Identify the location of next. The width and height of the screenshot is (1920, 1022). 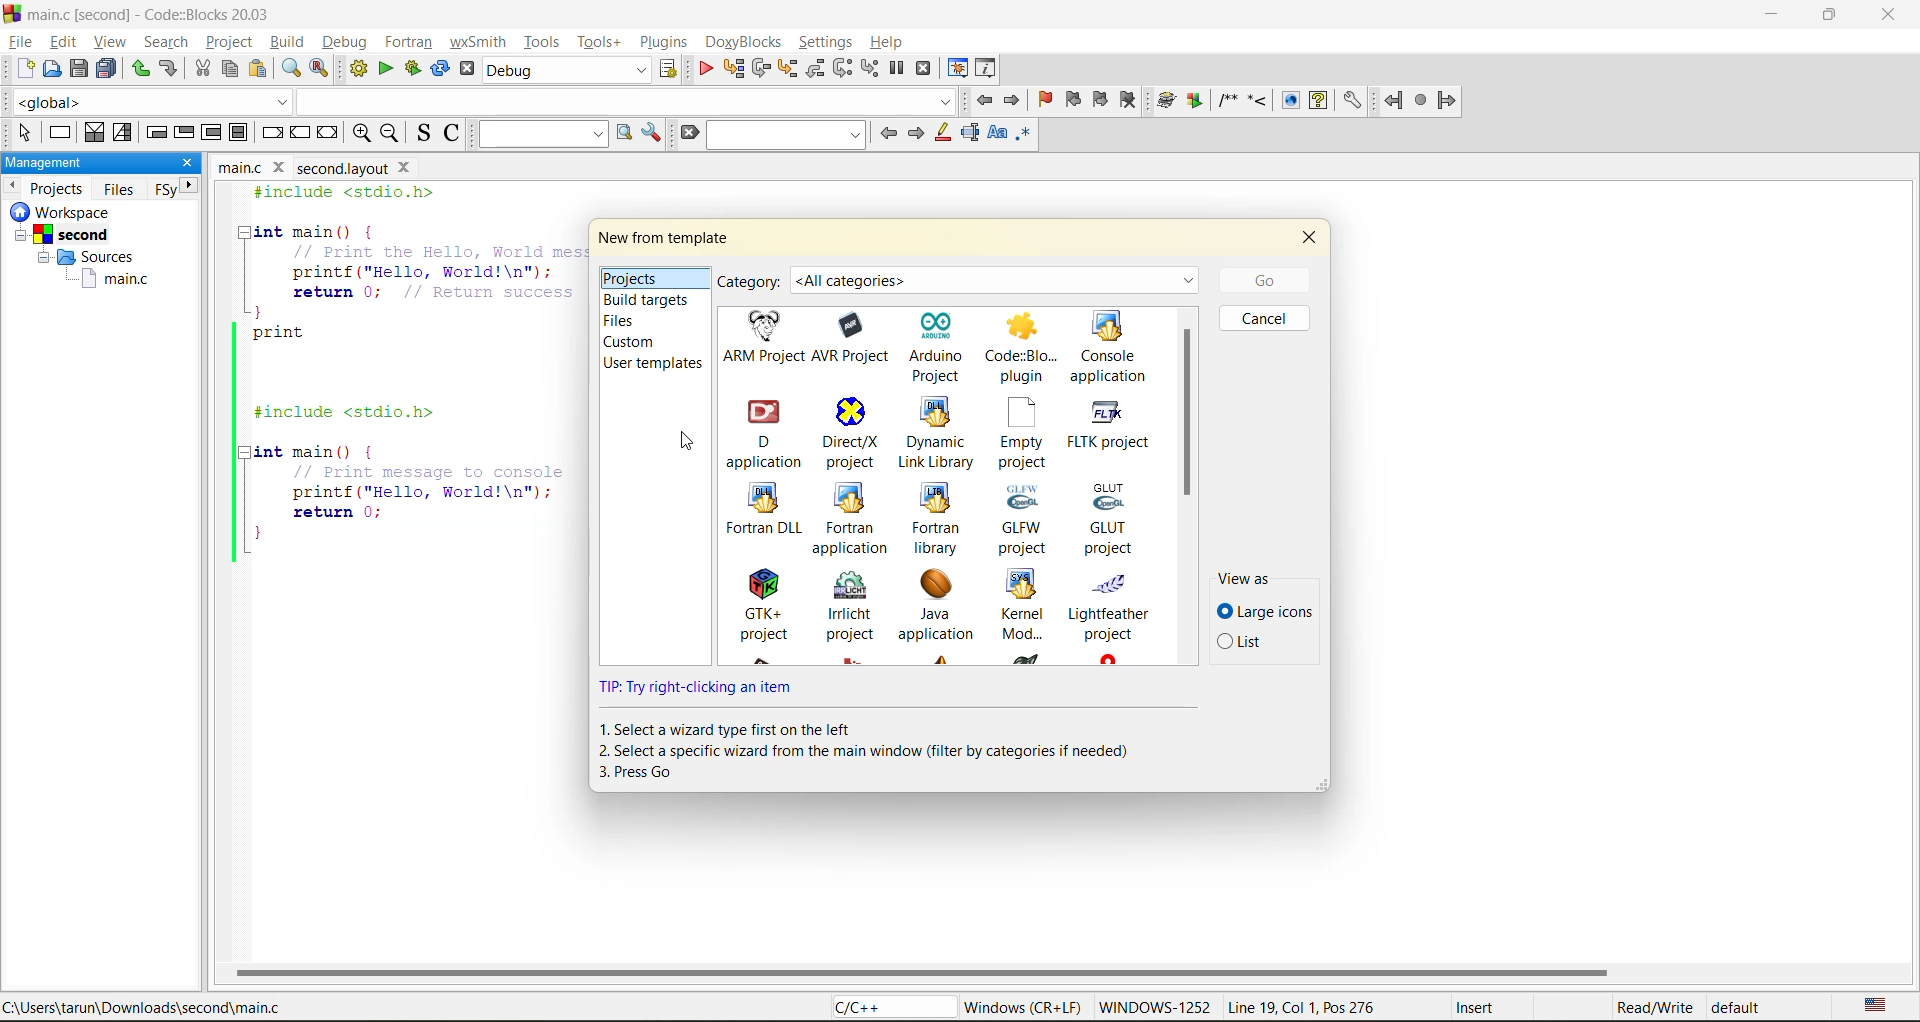
(918, 134).